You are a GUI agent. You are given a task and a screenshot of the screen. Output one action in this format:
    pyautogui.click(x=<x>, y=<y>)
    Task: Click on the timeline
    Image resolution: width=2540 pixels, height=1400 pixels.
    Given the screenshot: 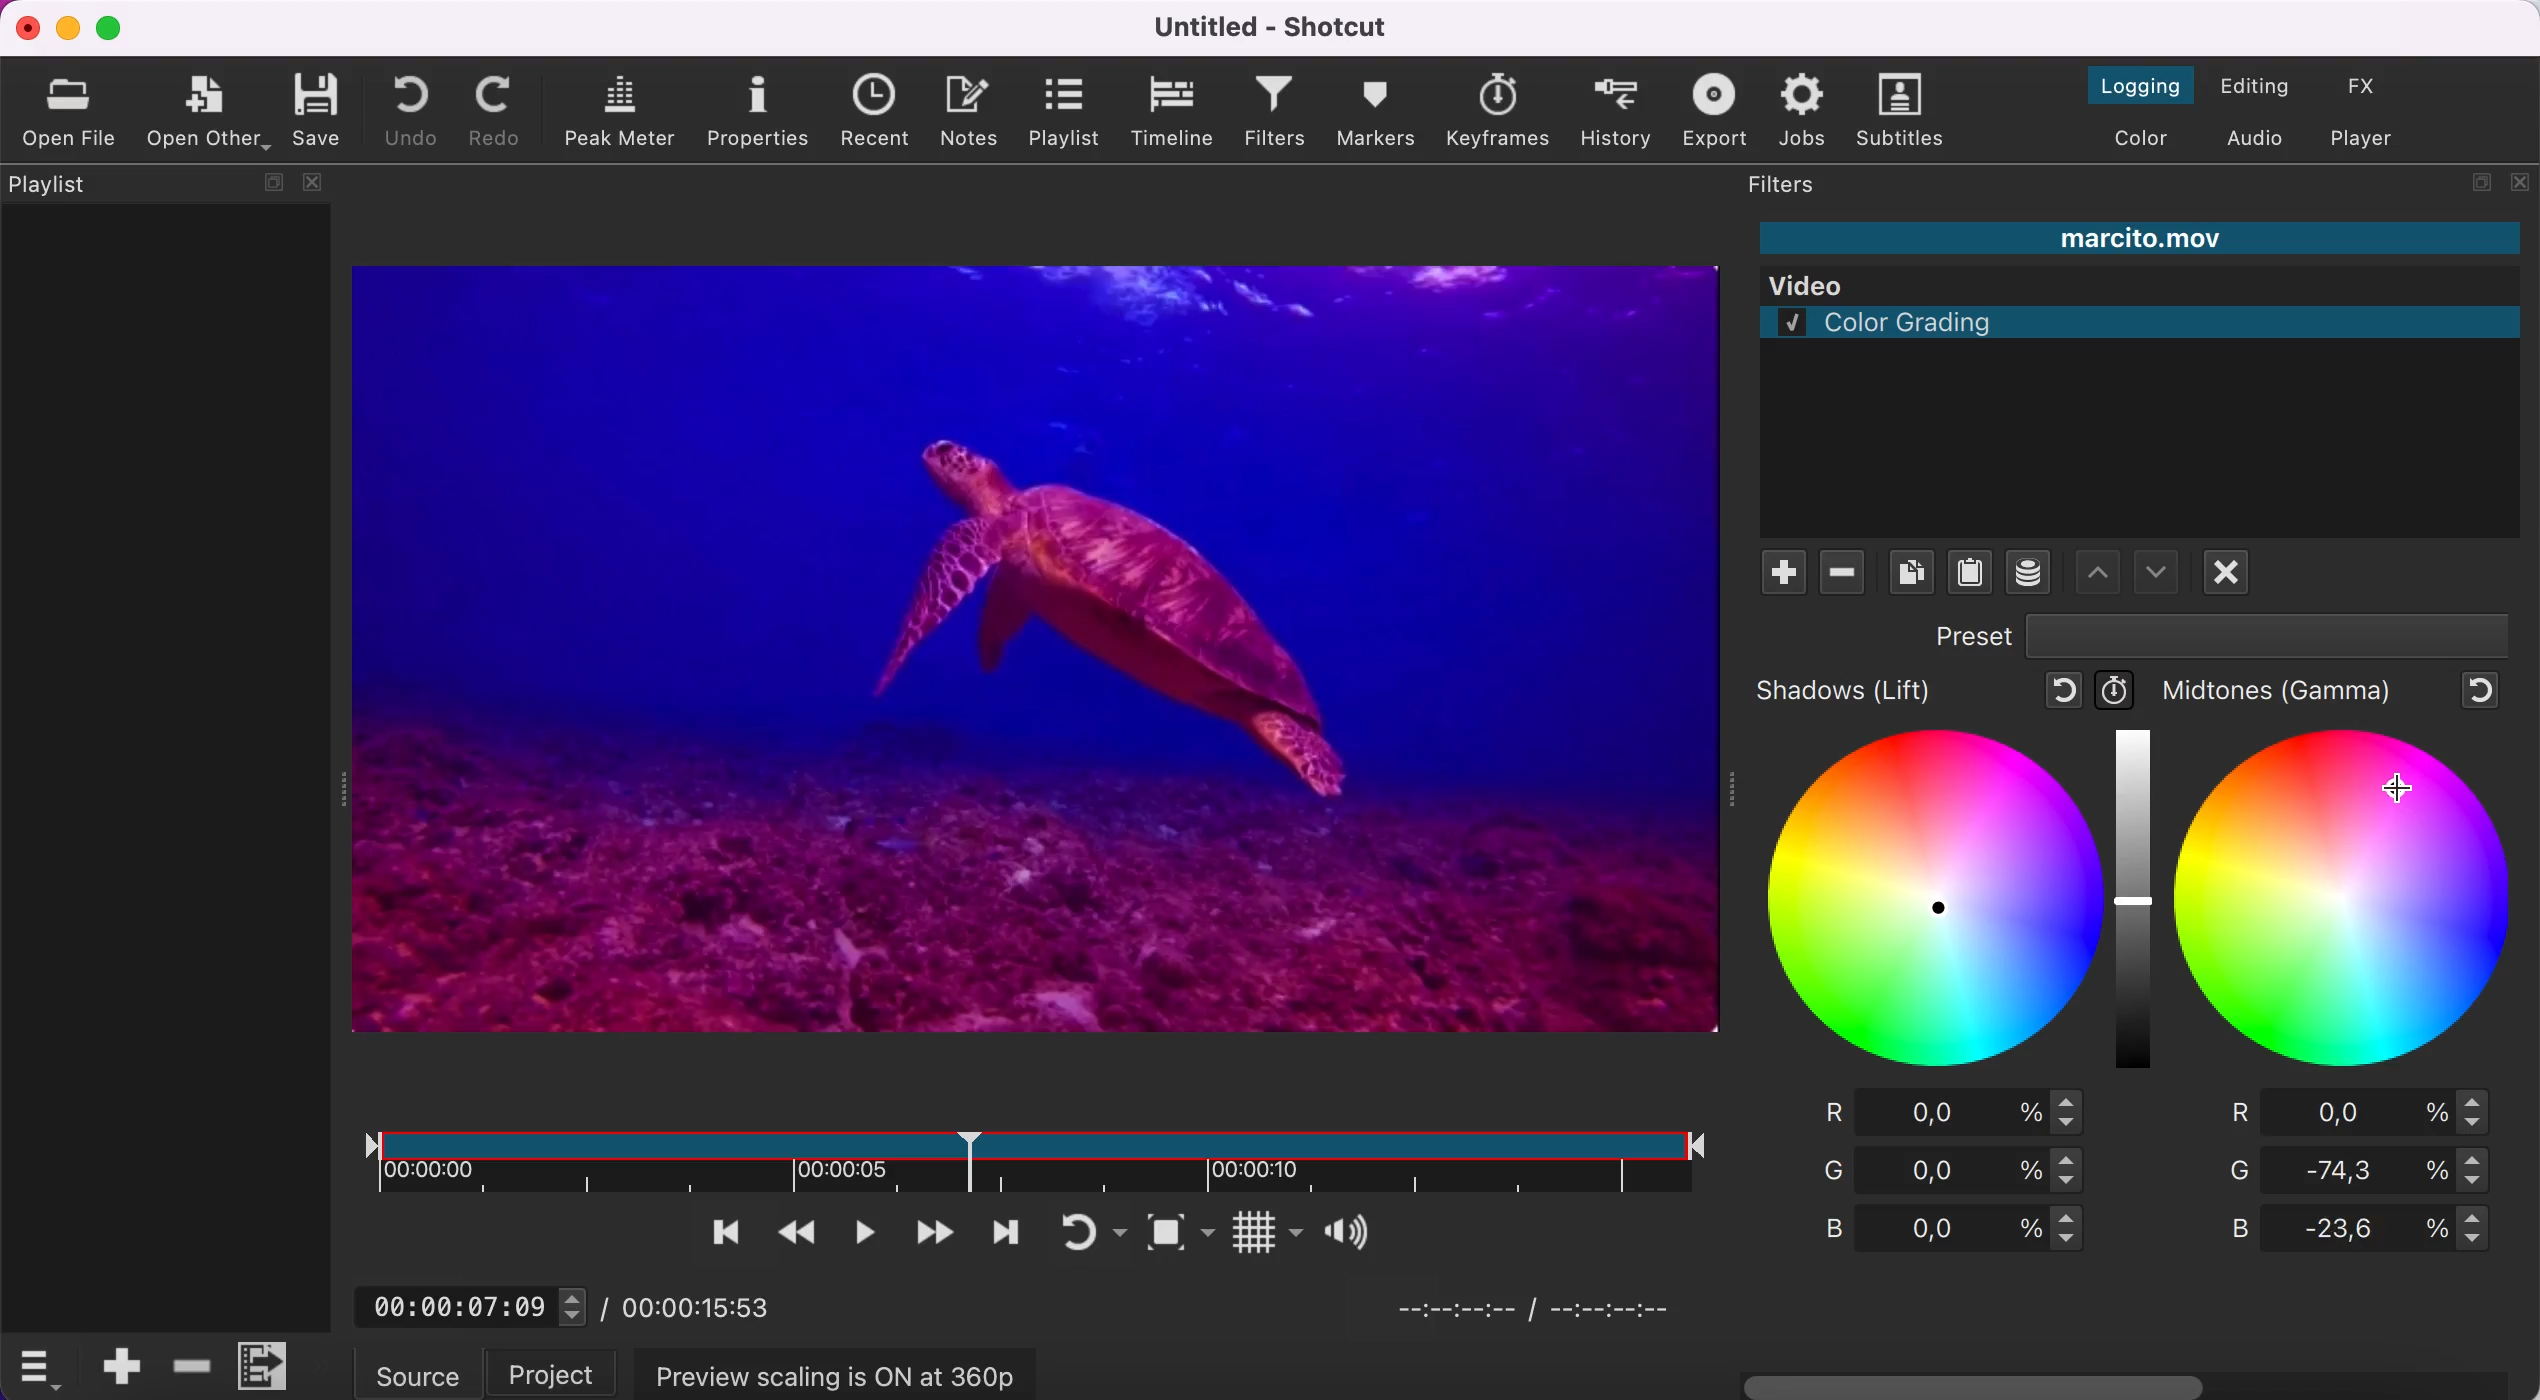 What is the action you would take?
    pyautogui.click(x=1172, y=111)
    